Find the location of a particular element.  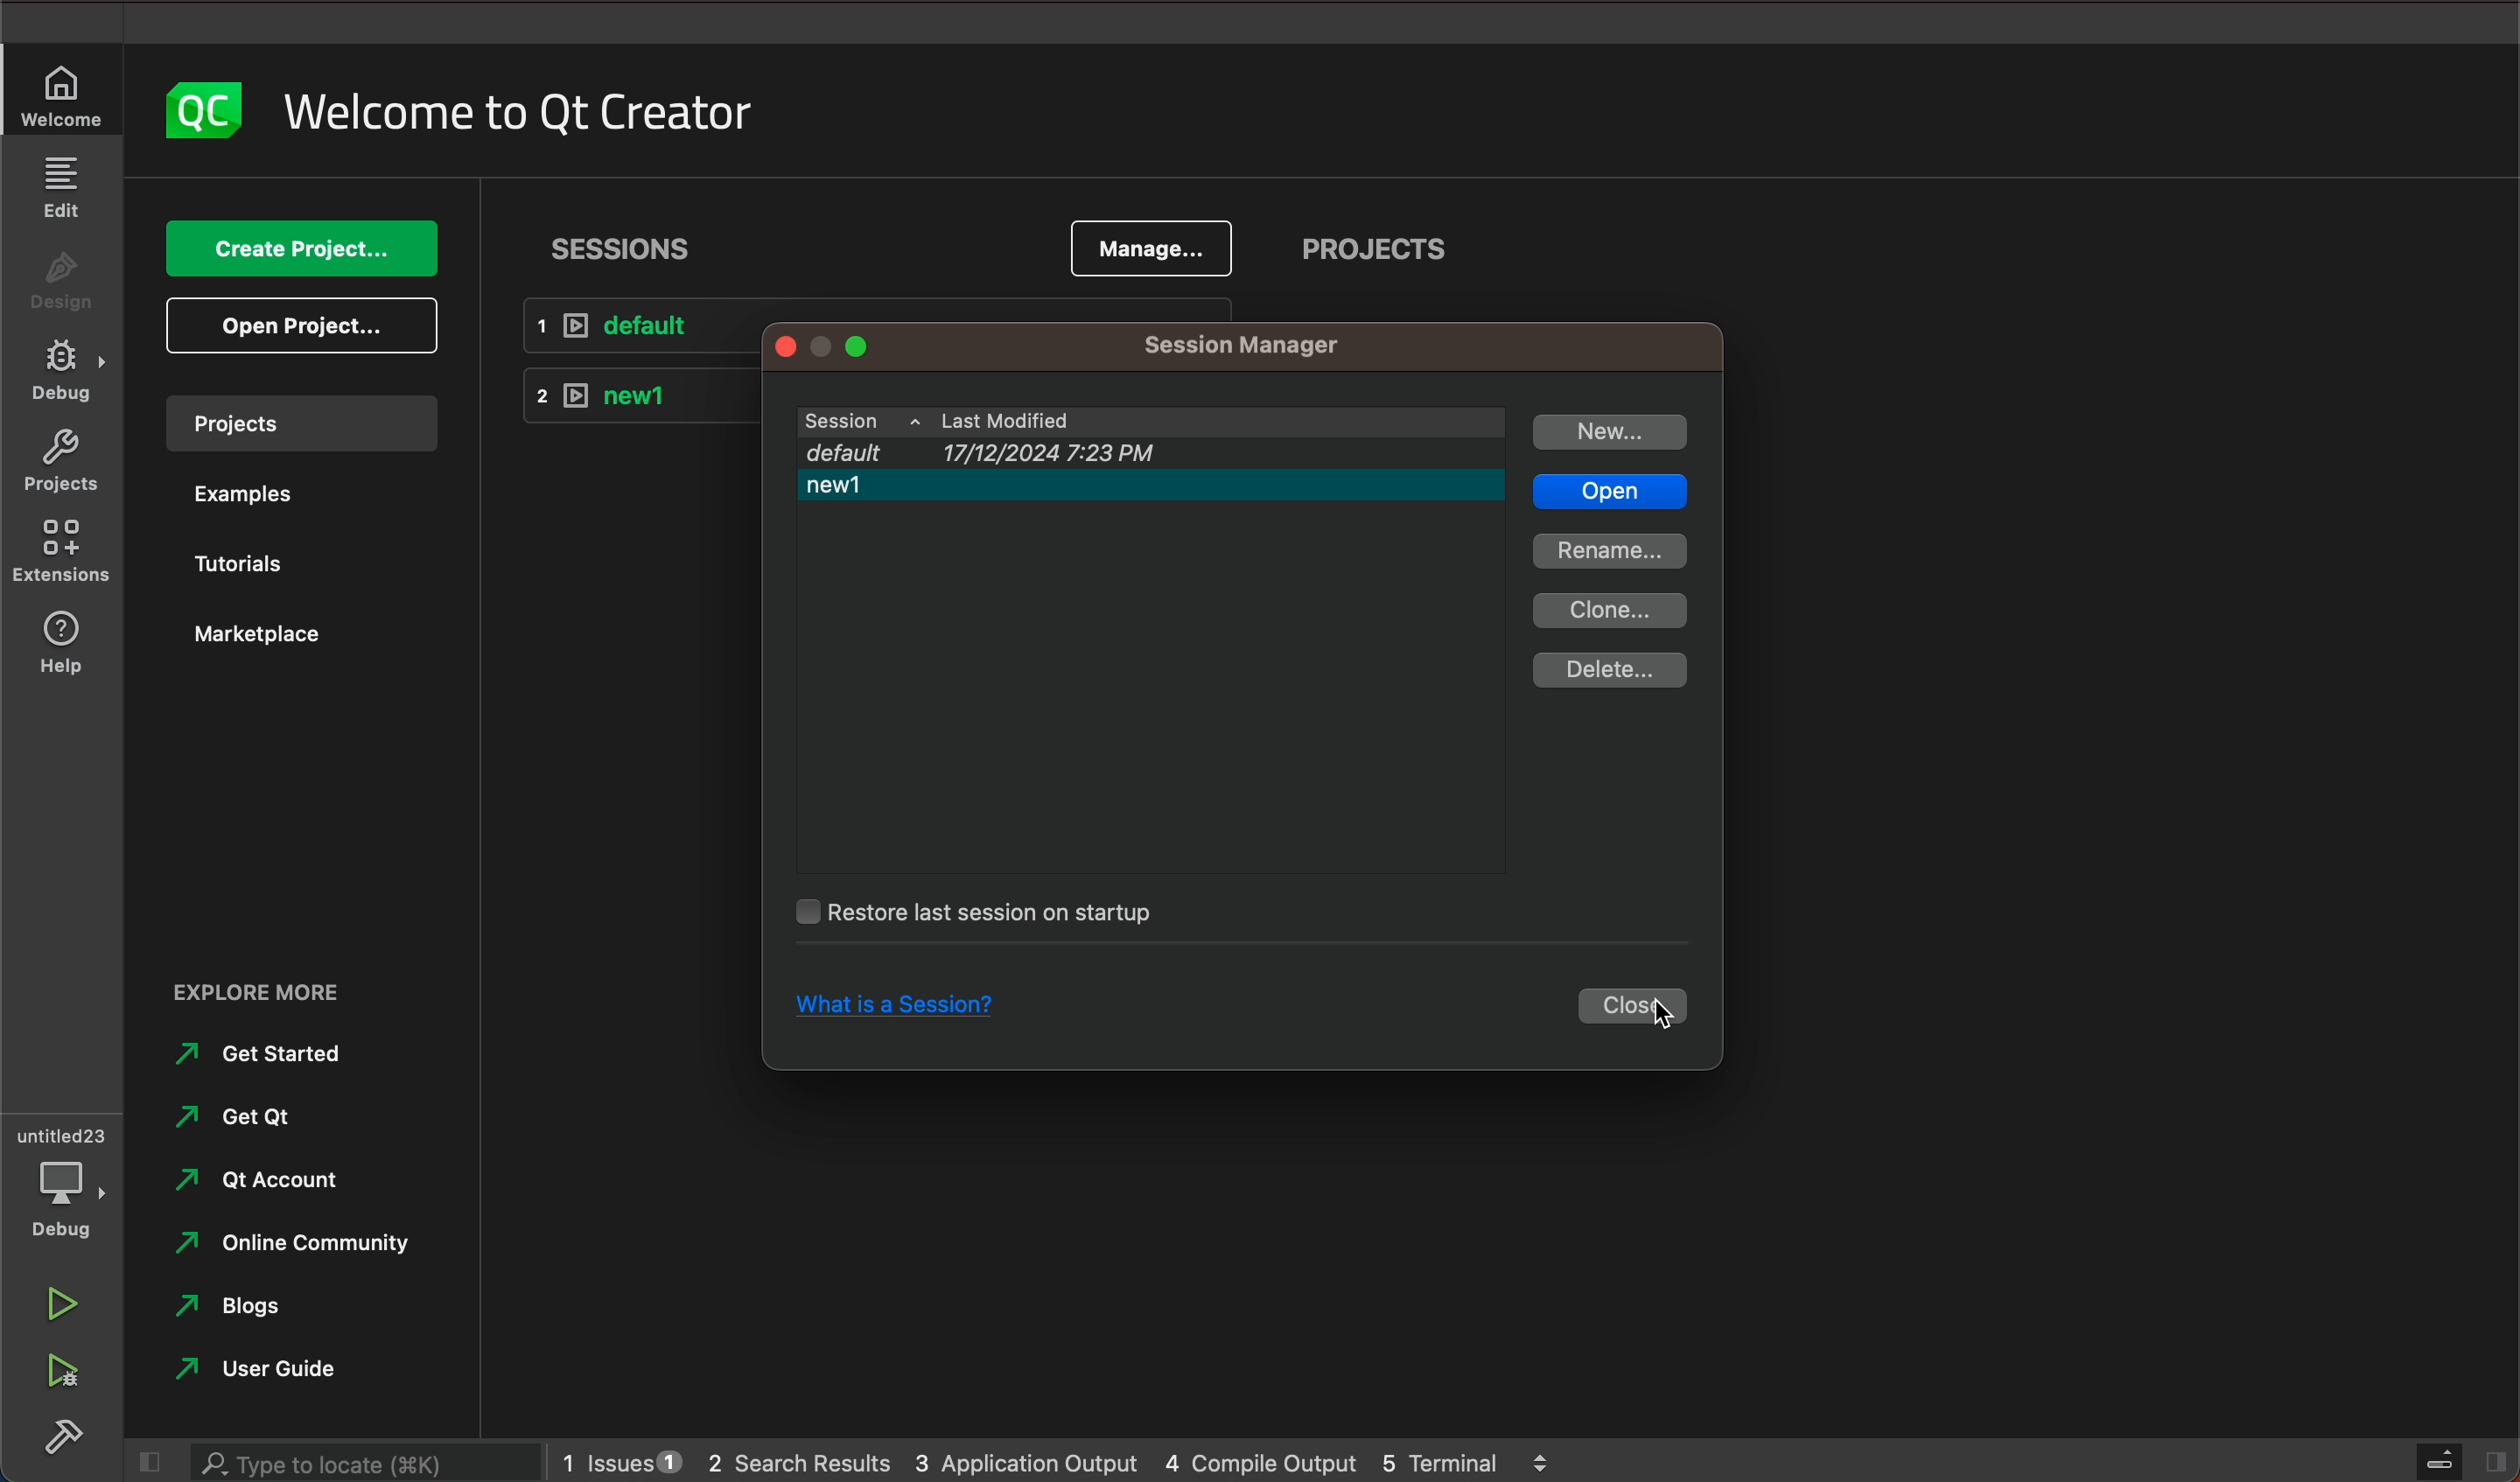

searchbar is located at coordinates (358, 1461).